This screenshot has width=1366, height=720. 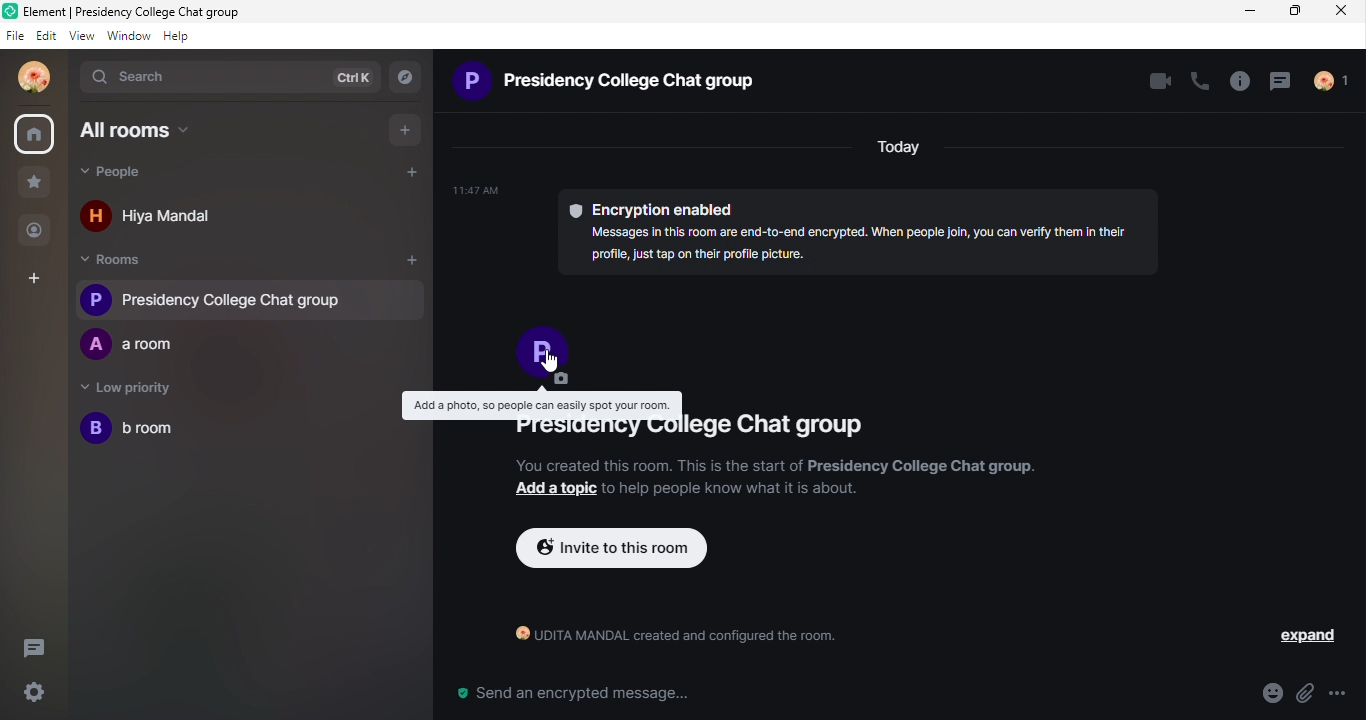 I want to click on people, so click(x=1333, y=83).